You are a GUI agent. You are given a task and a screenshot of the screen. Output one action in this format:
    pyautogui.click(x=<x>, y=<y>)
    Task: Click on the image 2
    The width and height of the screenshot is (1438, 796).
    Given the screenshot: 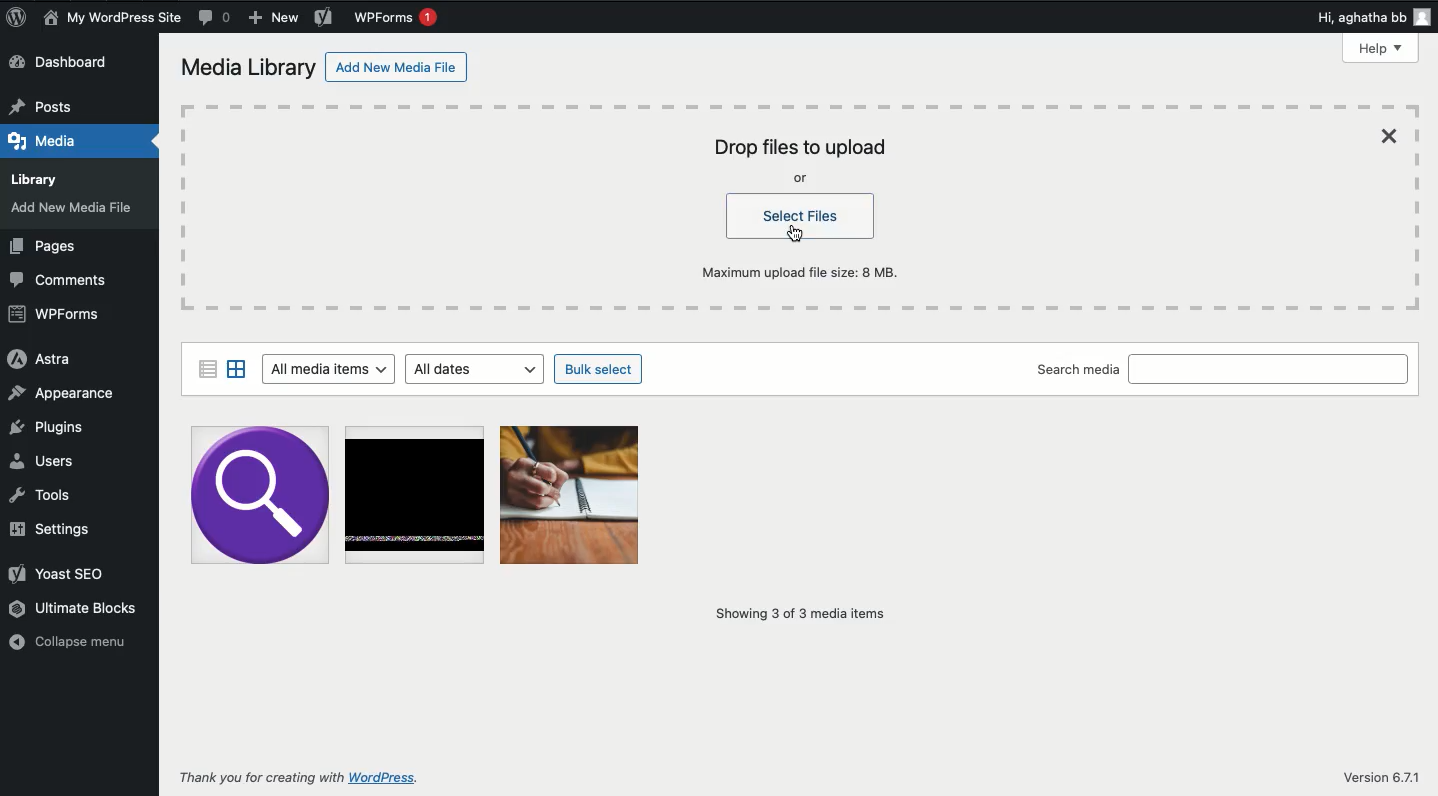 What is the action you would take?
    pyautogui.click(x=415, y=497)
    